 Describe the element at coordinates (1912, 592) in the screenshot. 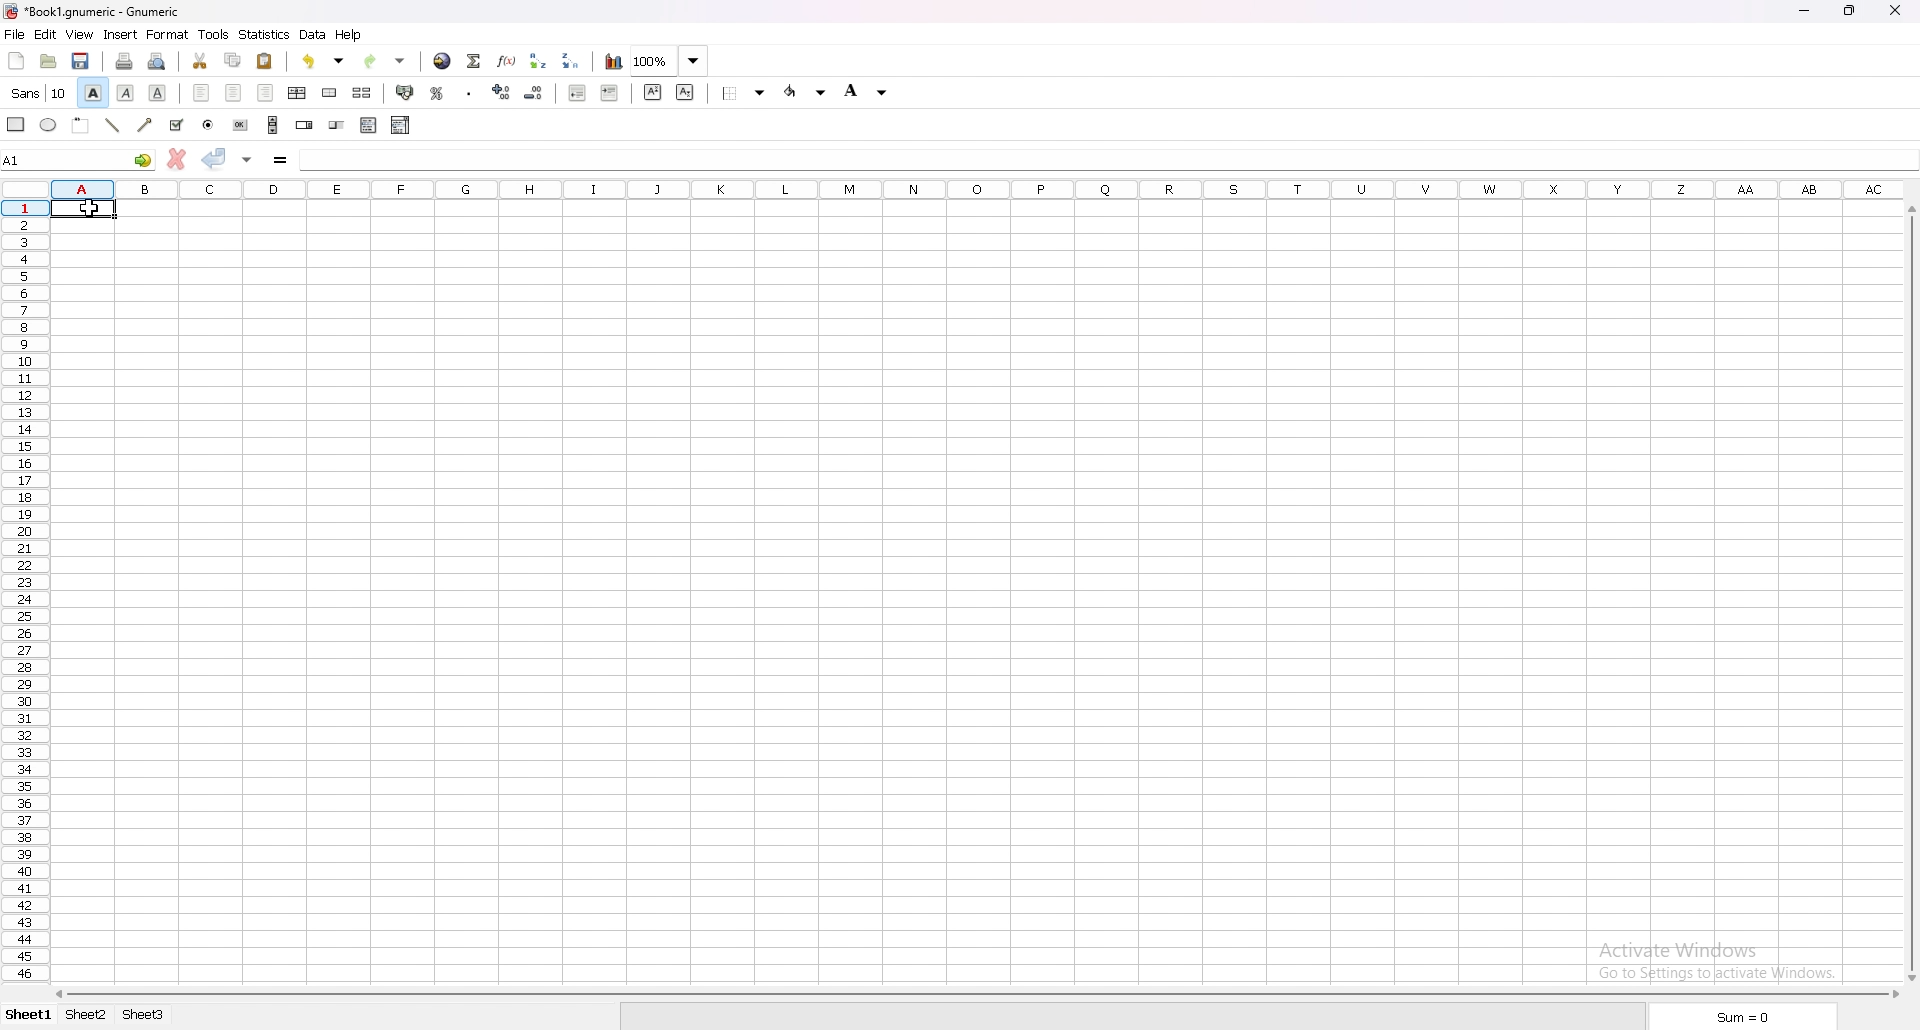

I see `scroll bar` at that location.